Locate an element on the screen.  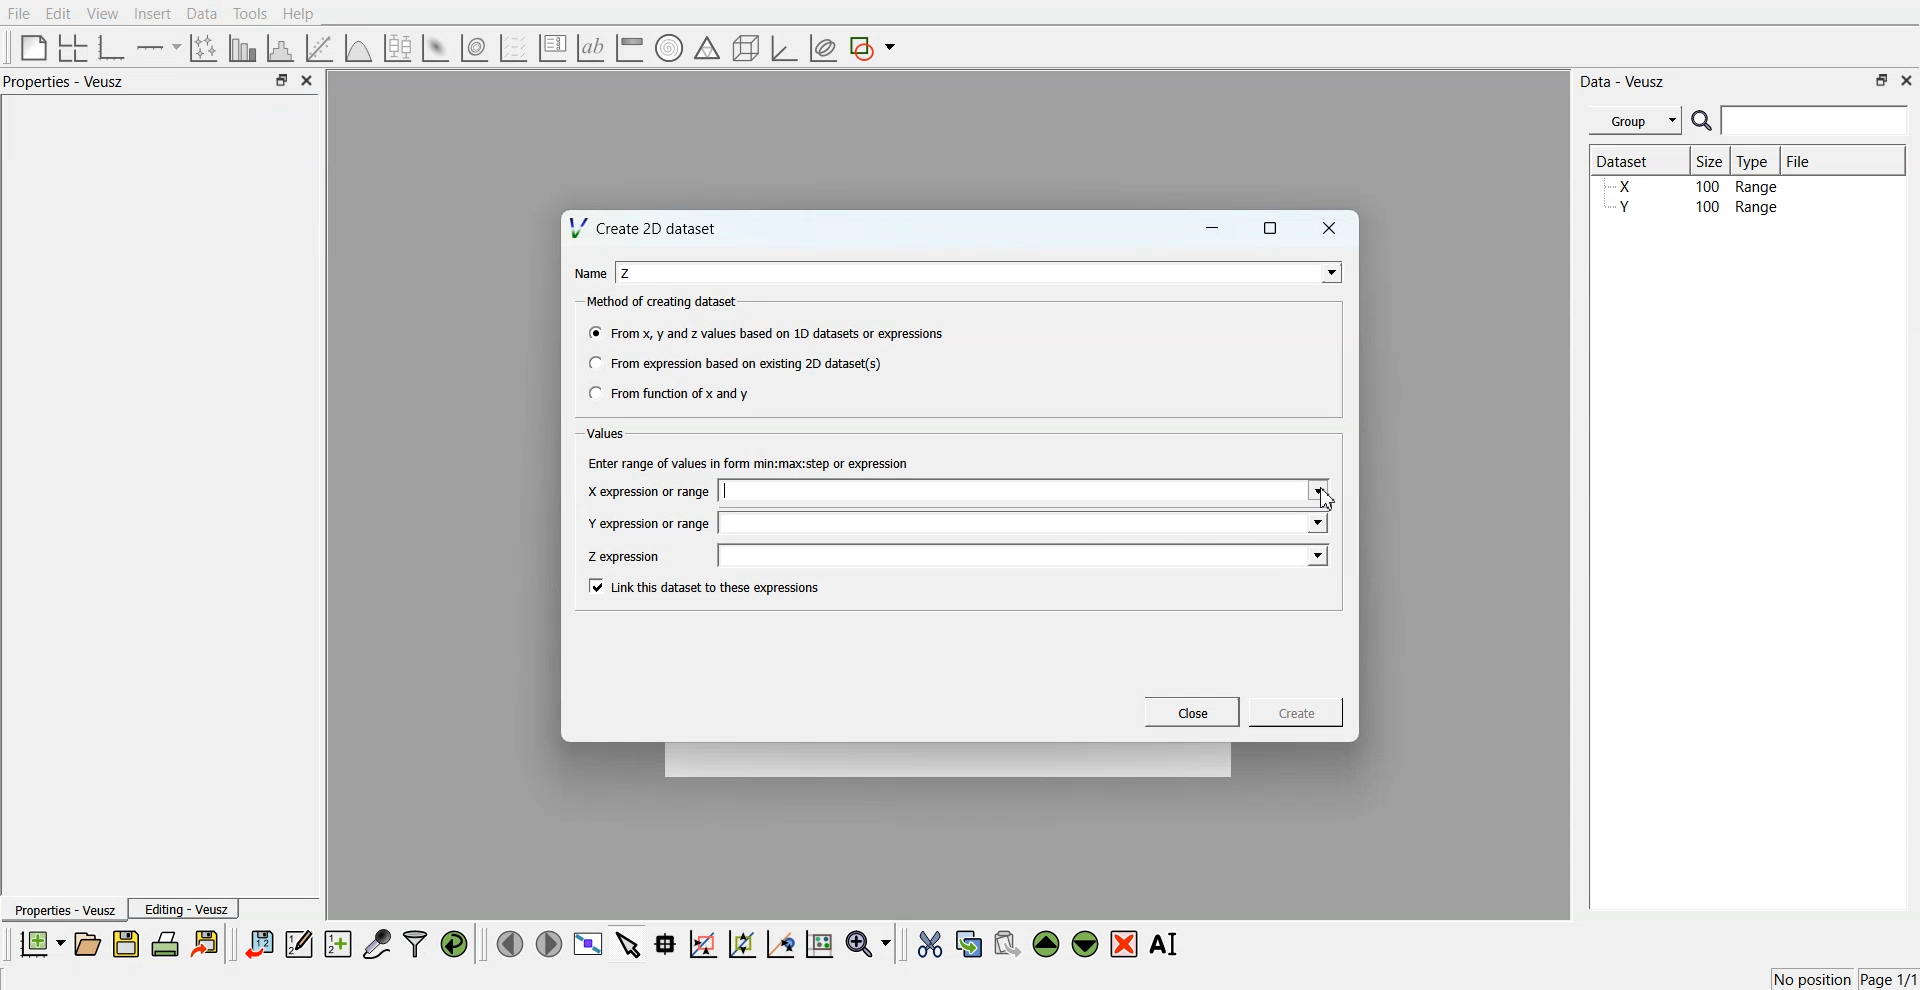
~~ Enter range of values in form min:max:step or expression is located at coordinates (749, 462).